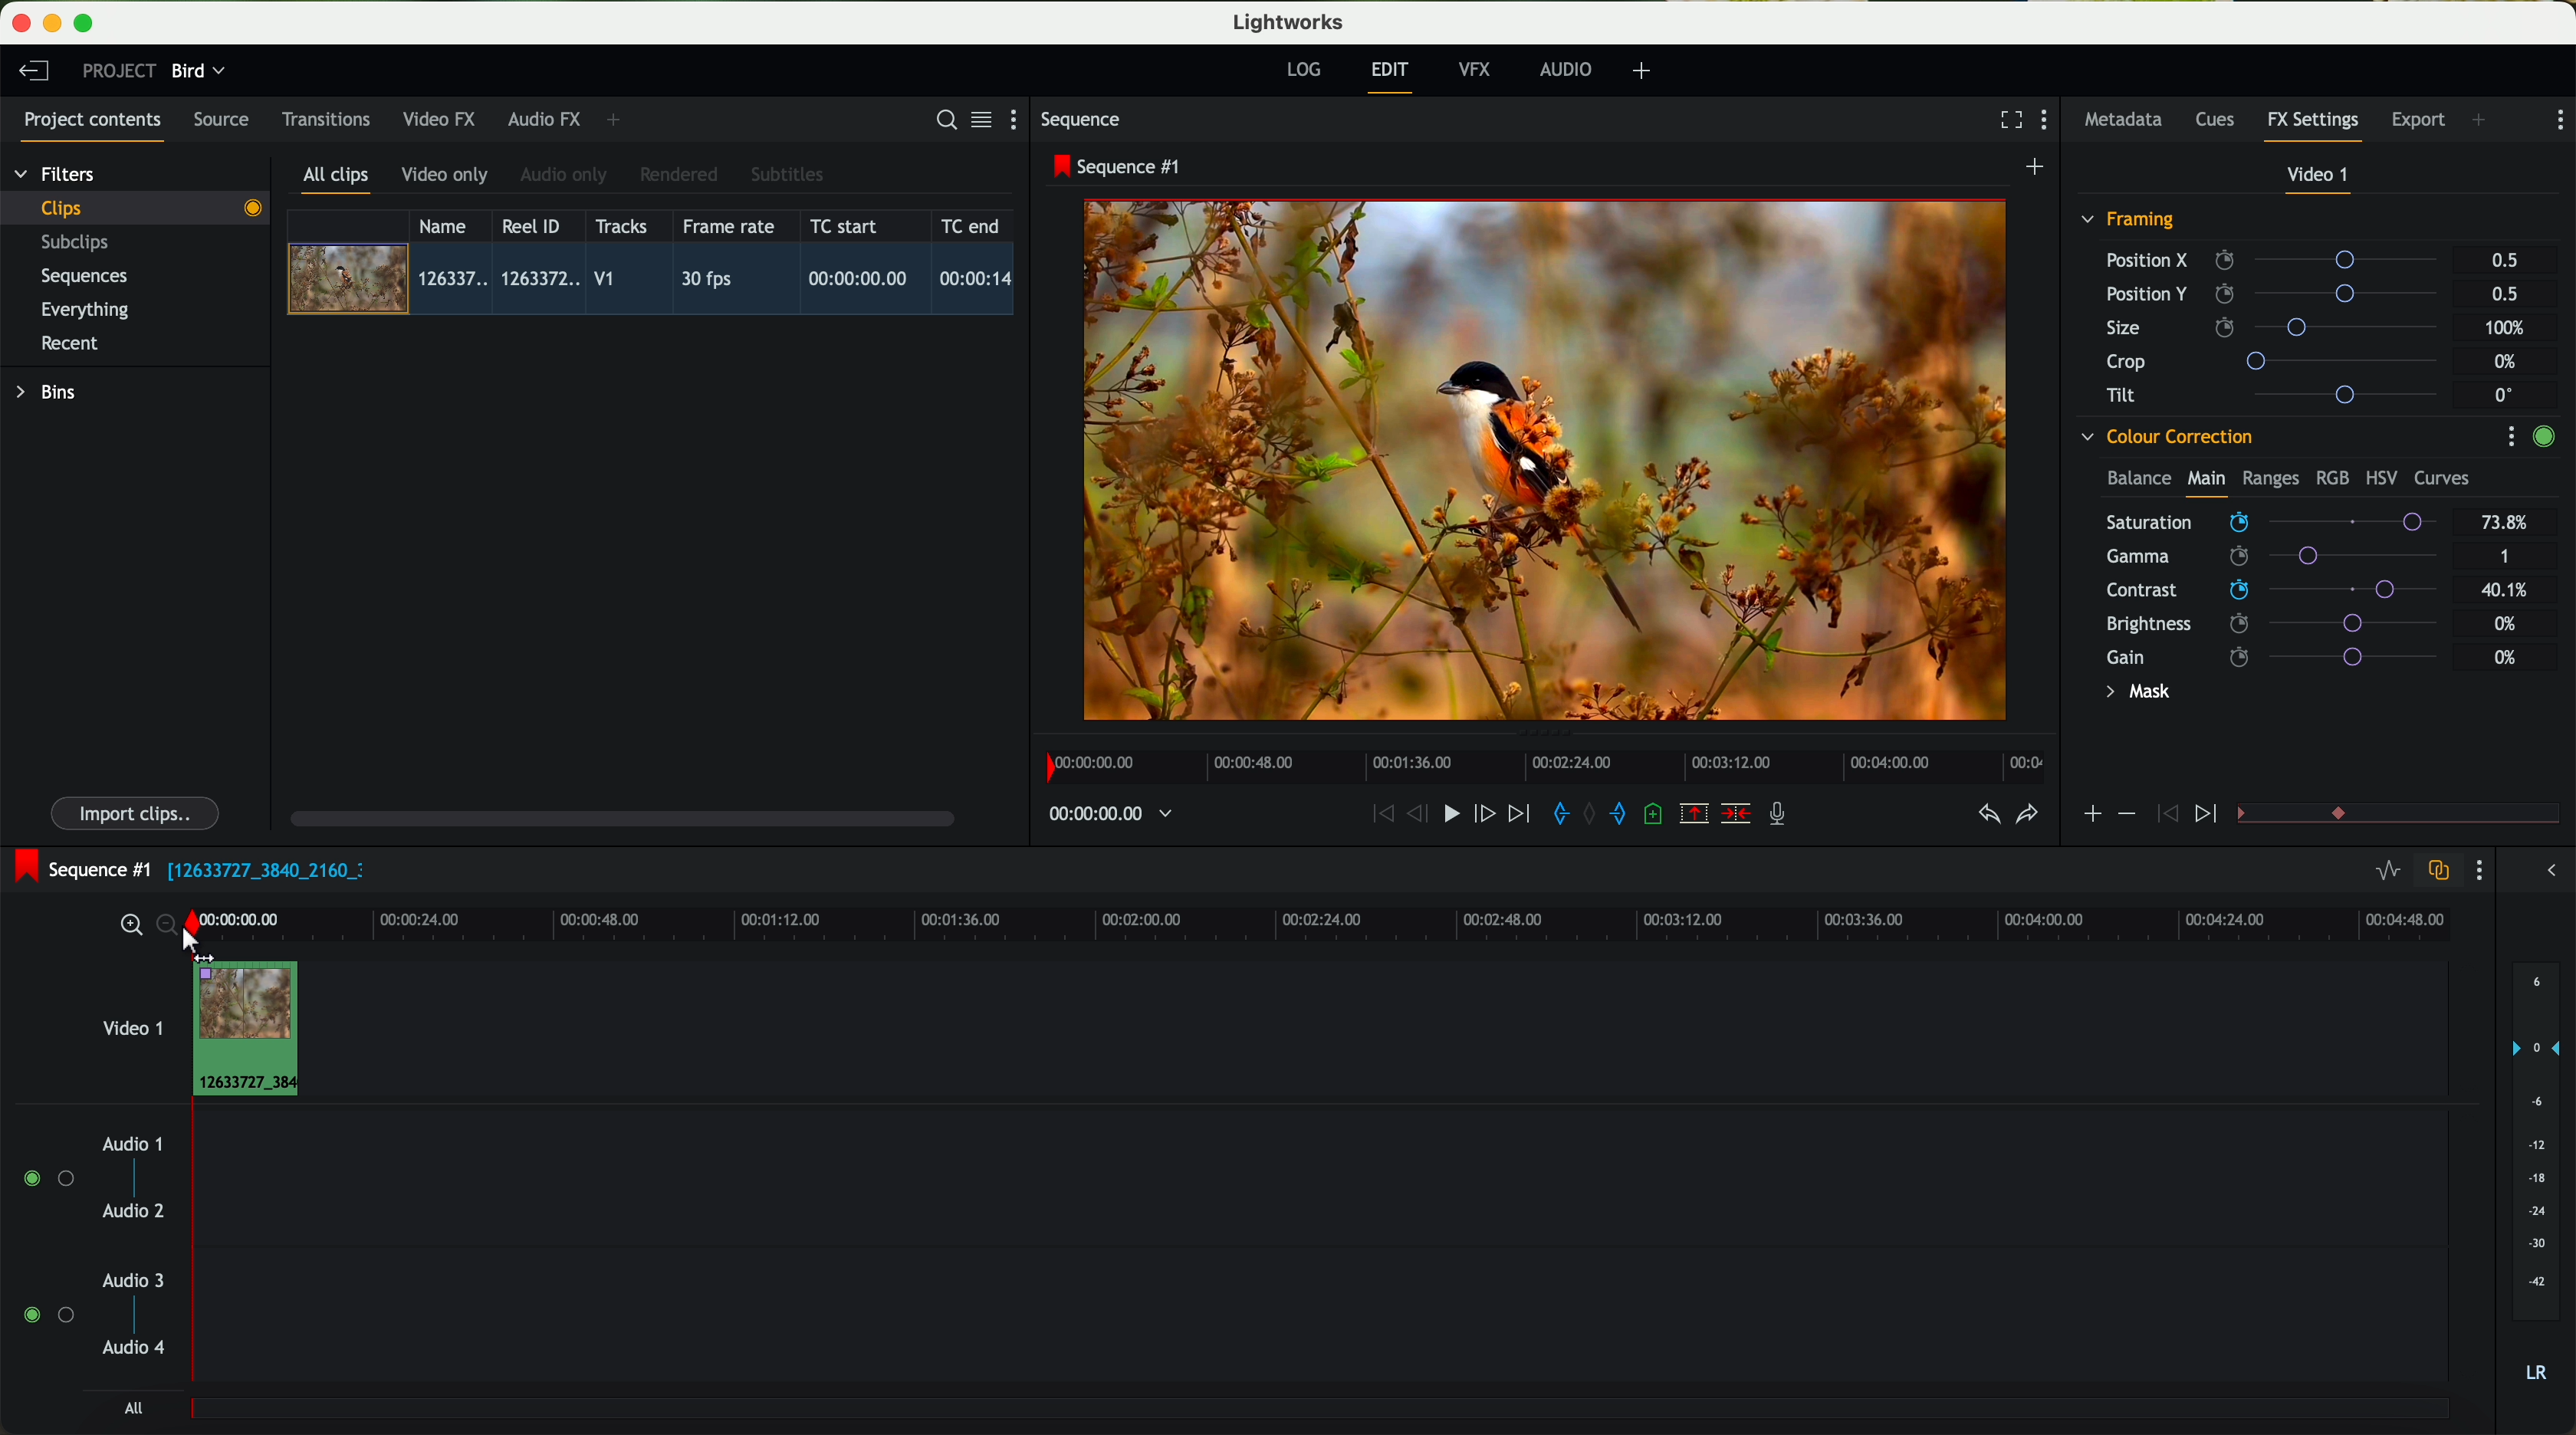  I want to click on 0.5, so click(2503, 293).